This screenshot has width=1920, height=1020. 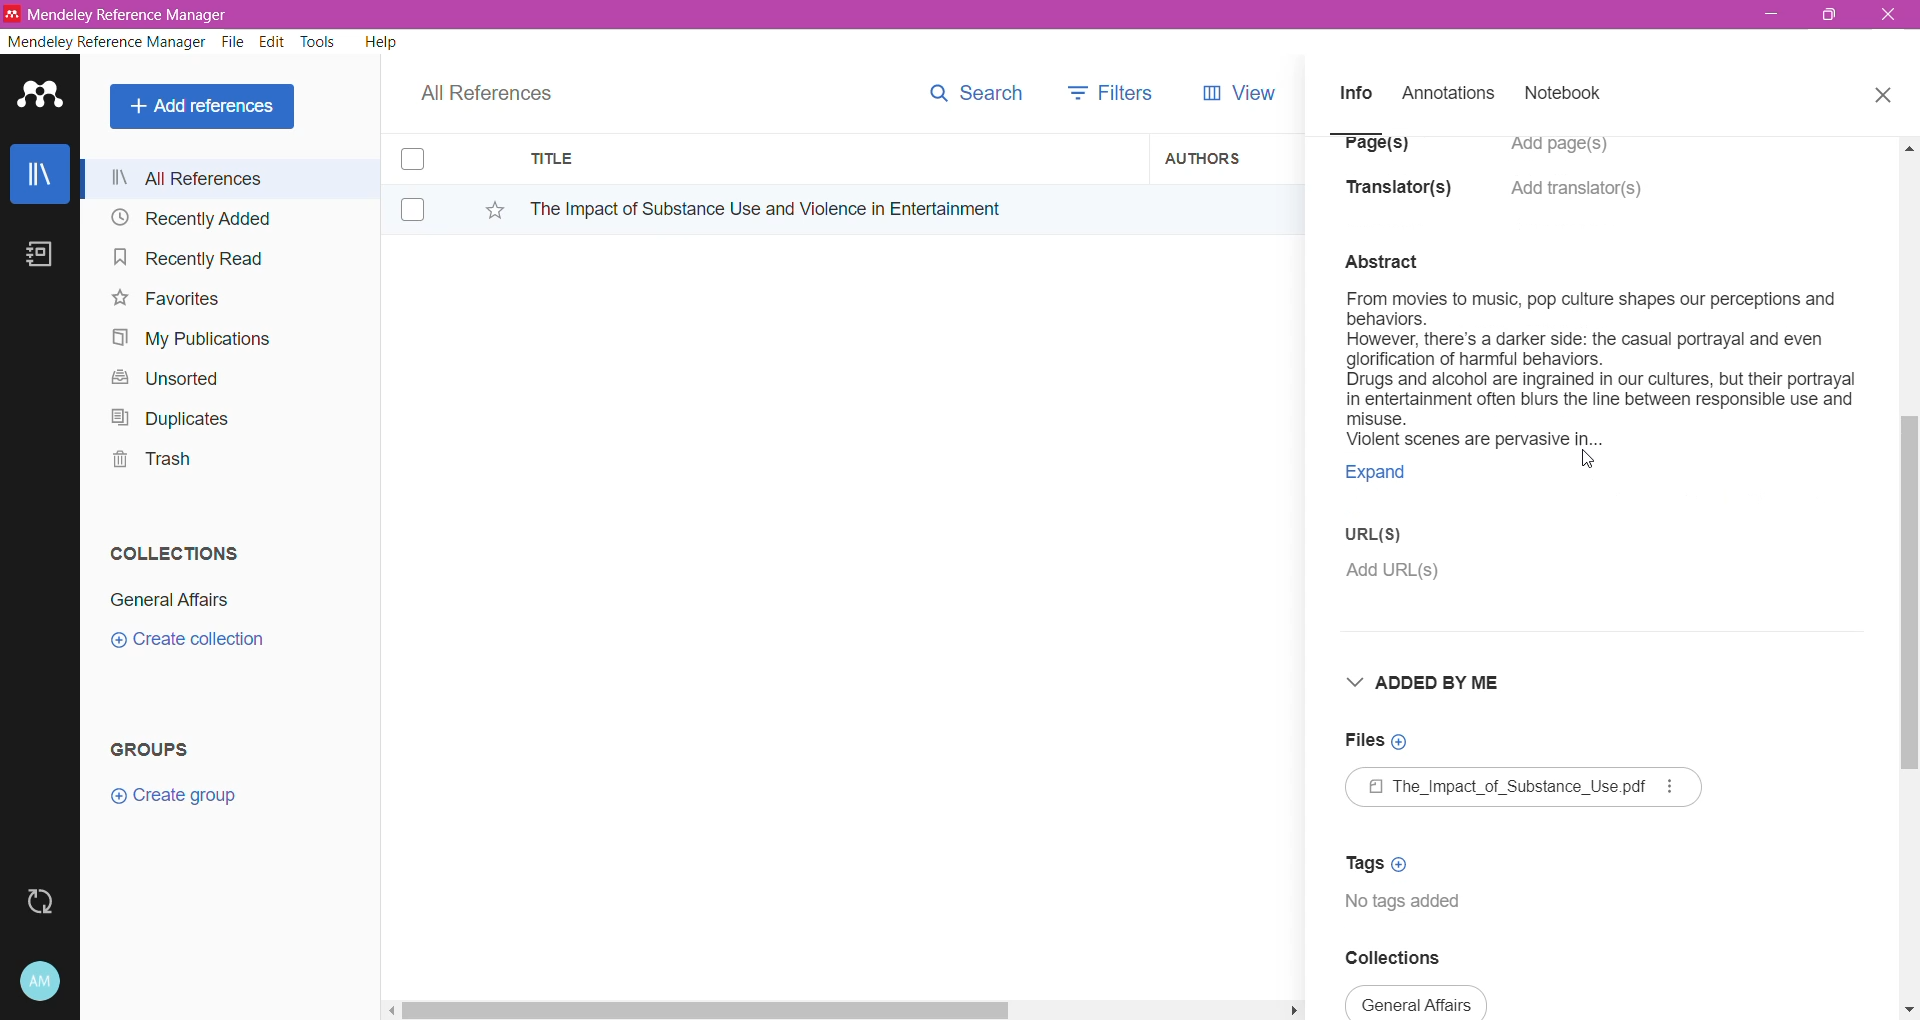 I want to click on Click to Add to Favorites, so click(x=484, y=206).